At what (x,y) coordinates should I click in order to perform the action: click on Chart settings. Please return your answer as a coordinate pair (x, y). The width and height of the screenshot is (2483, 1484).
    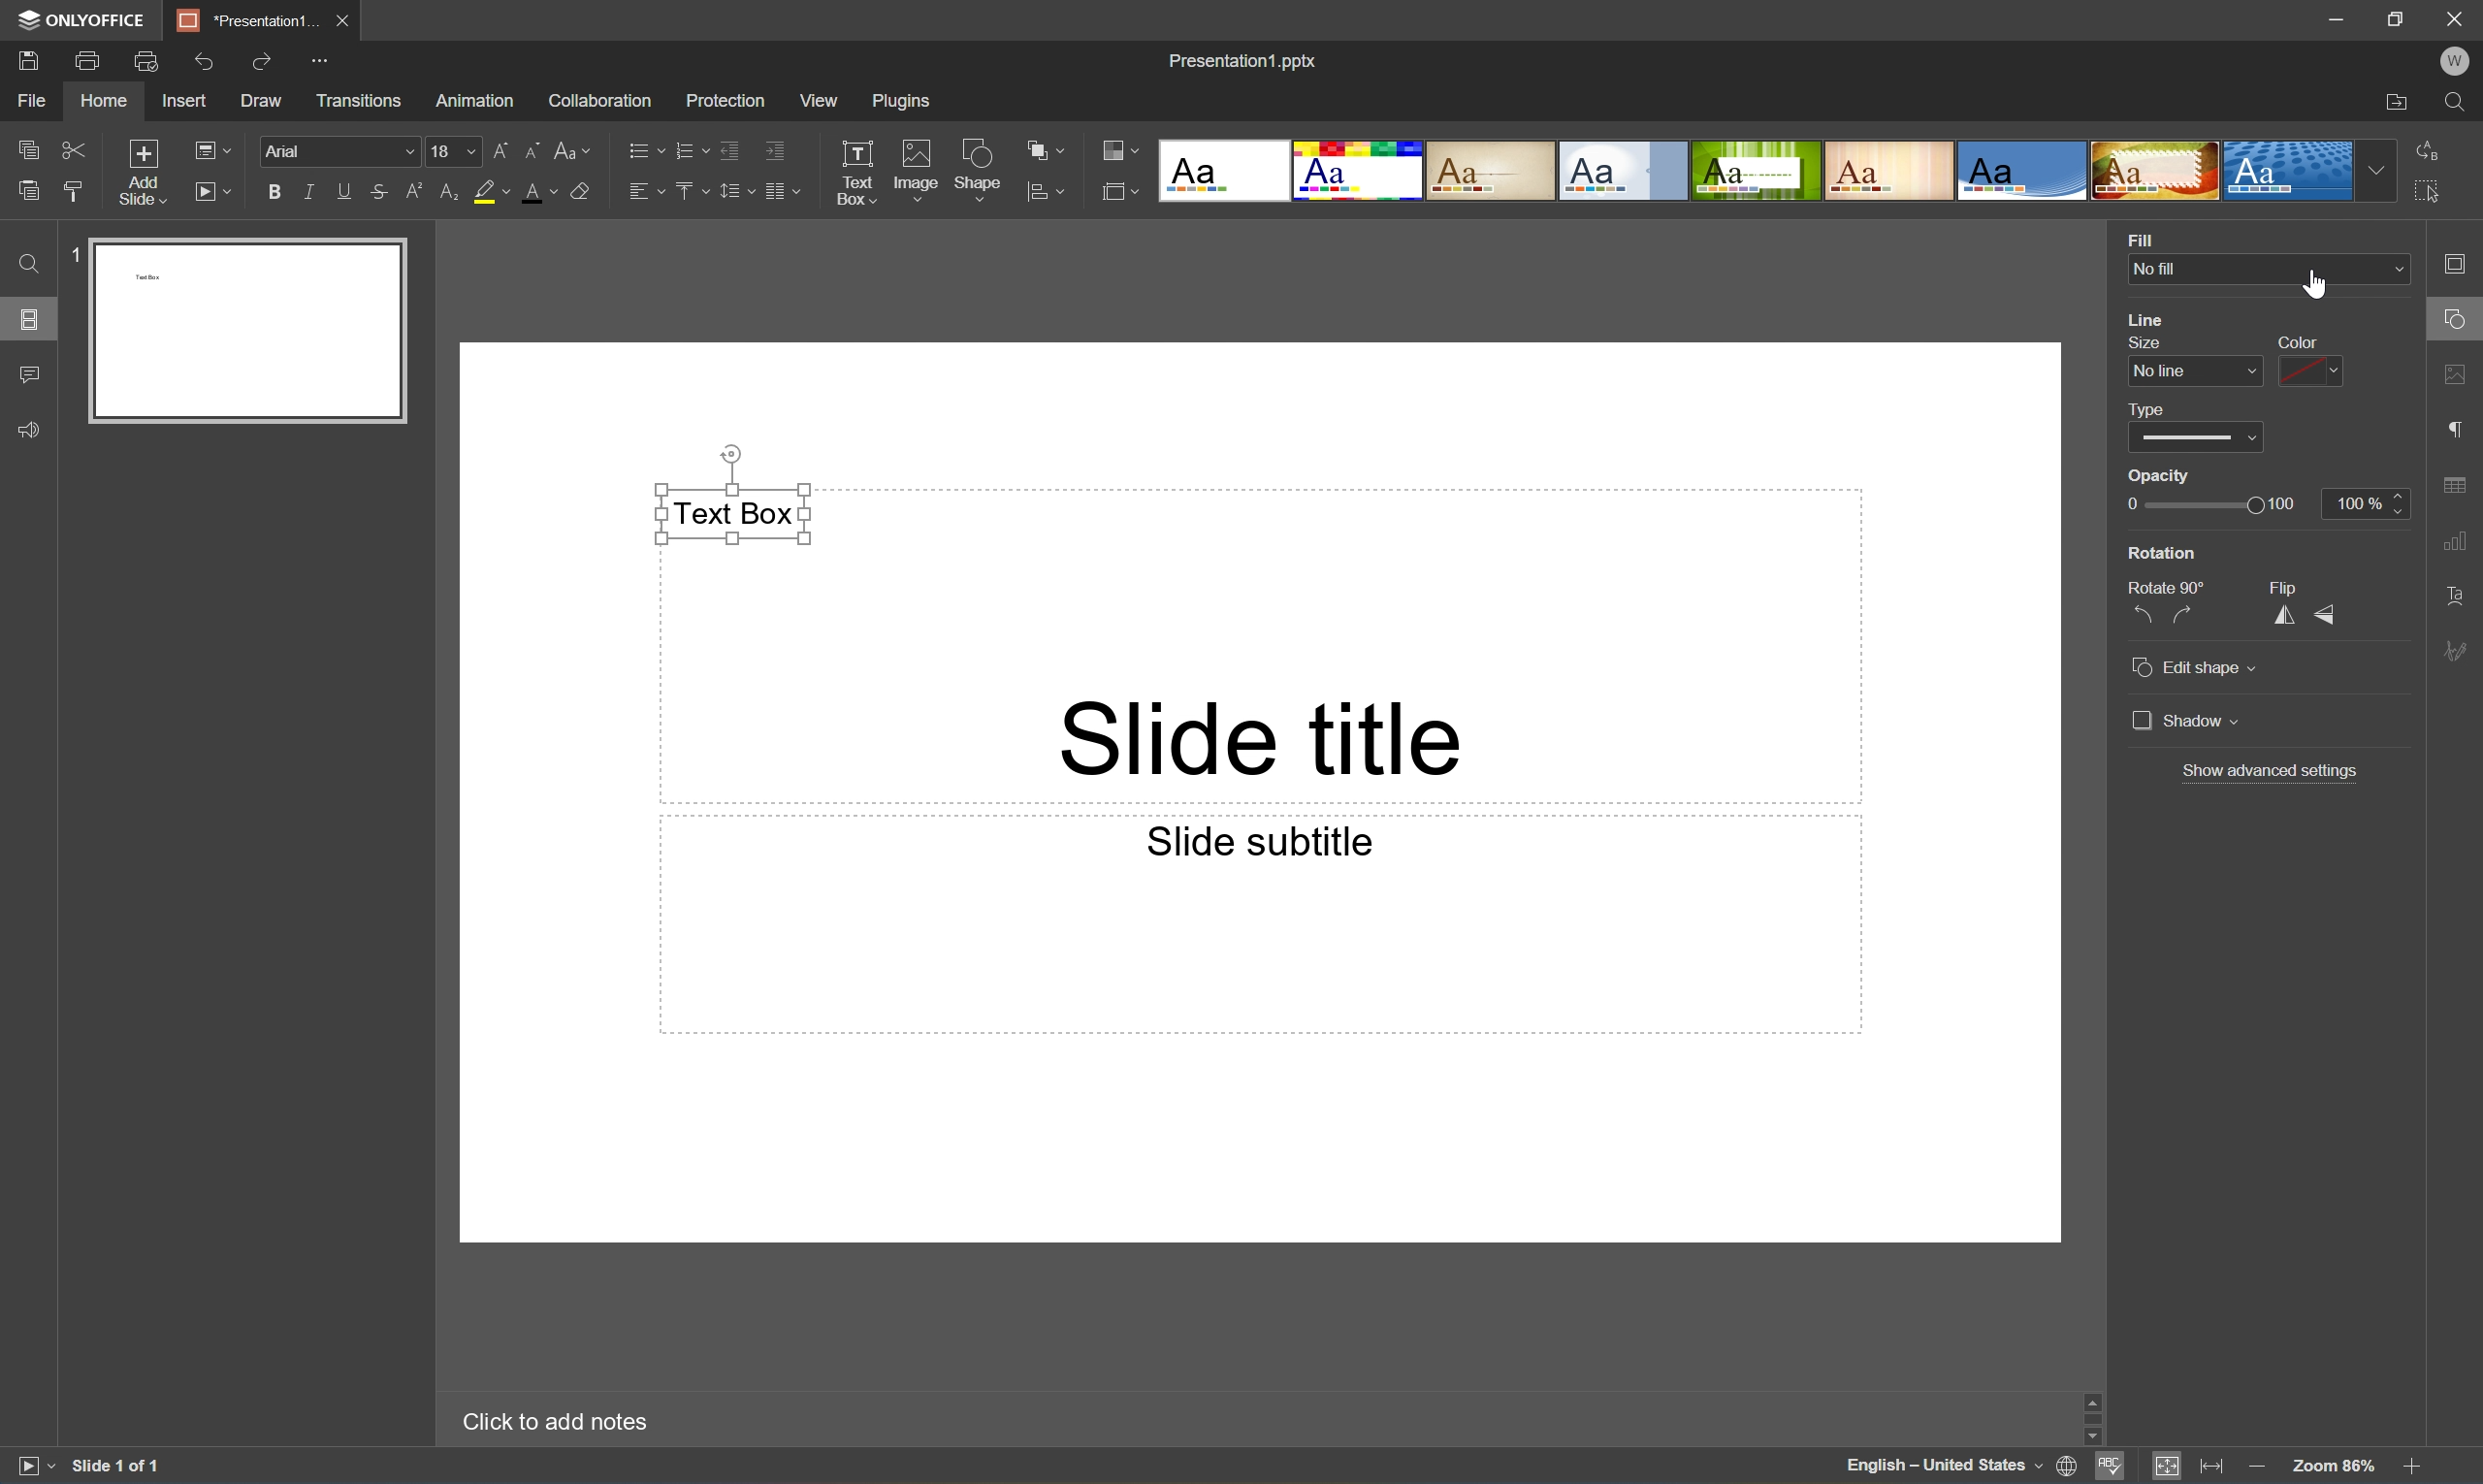
    Looking at the image, I should click on (2463, 548).